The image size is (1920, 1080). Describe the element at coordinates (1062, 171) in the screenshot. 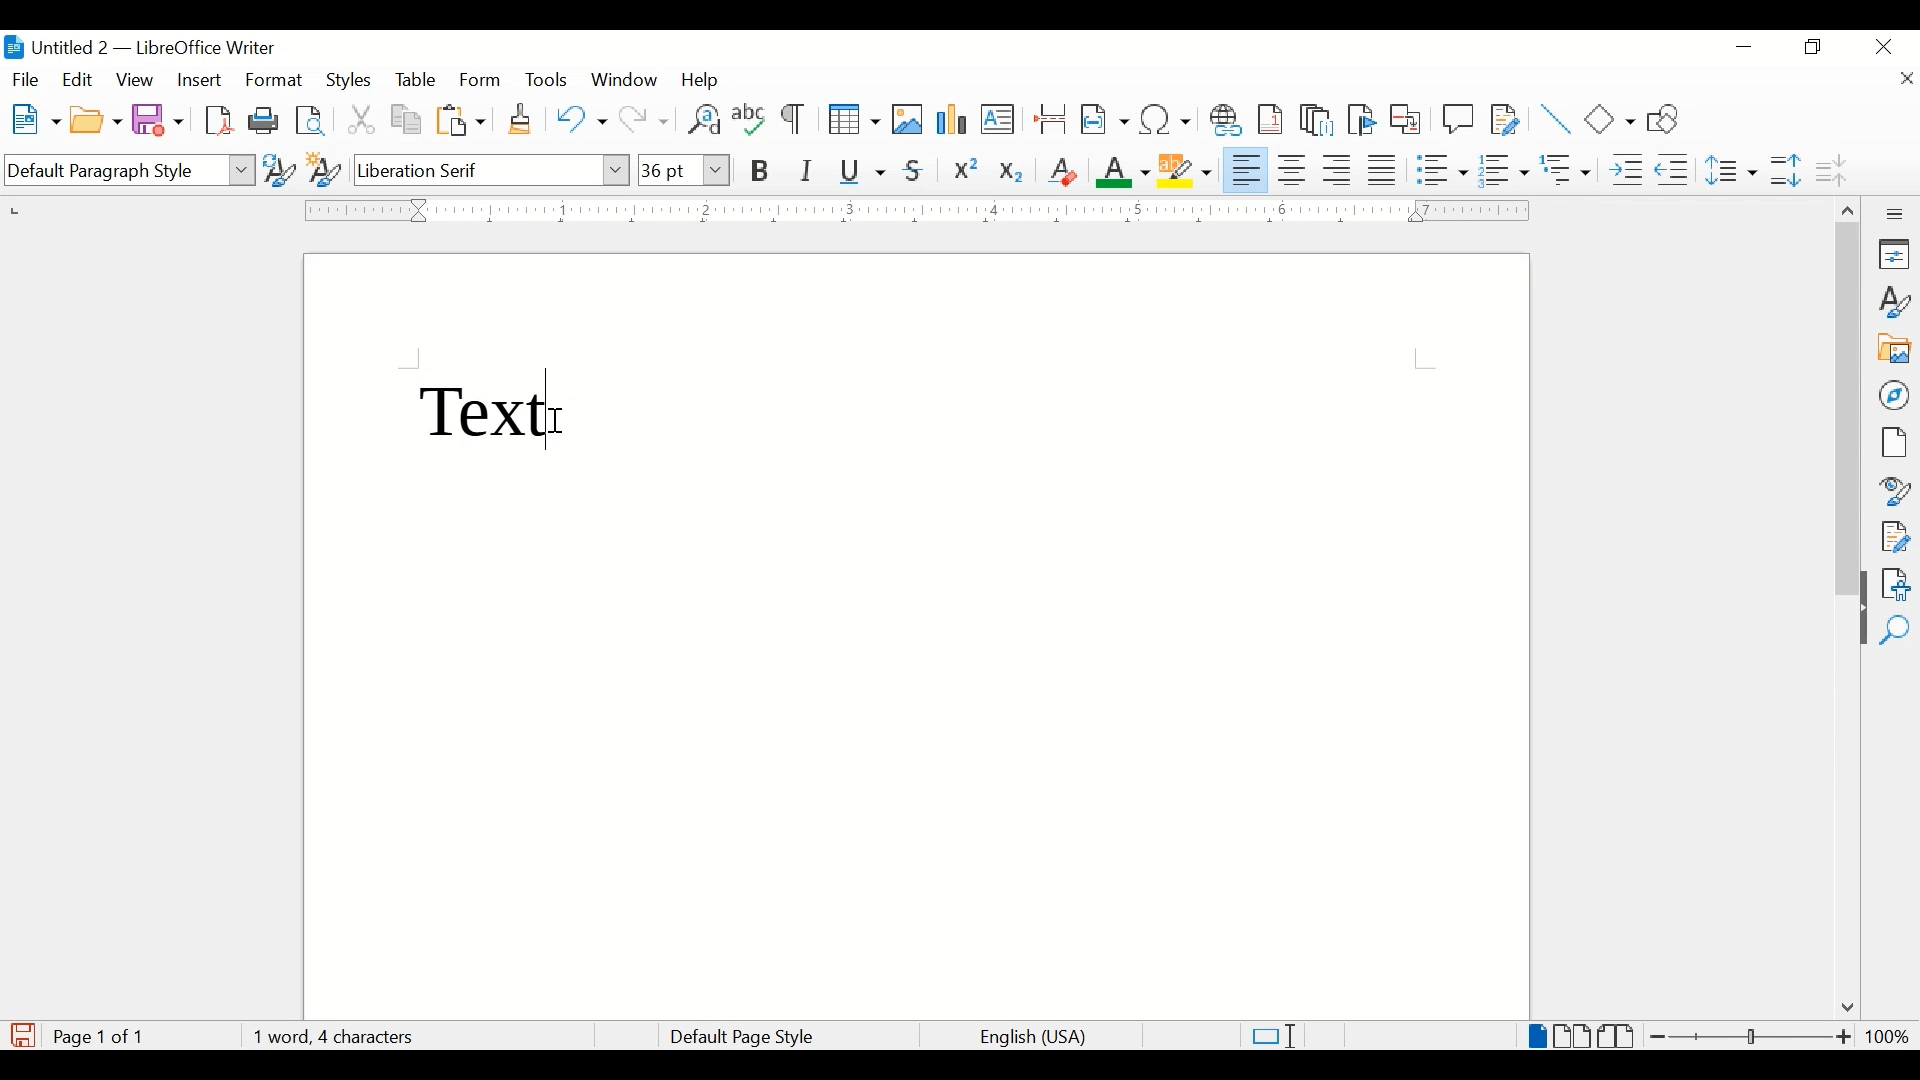

I see `clear direct formatting` at that location.